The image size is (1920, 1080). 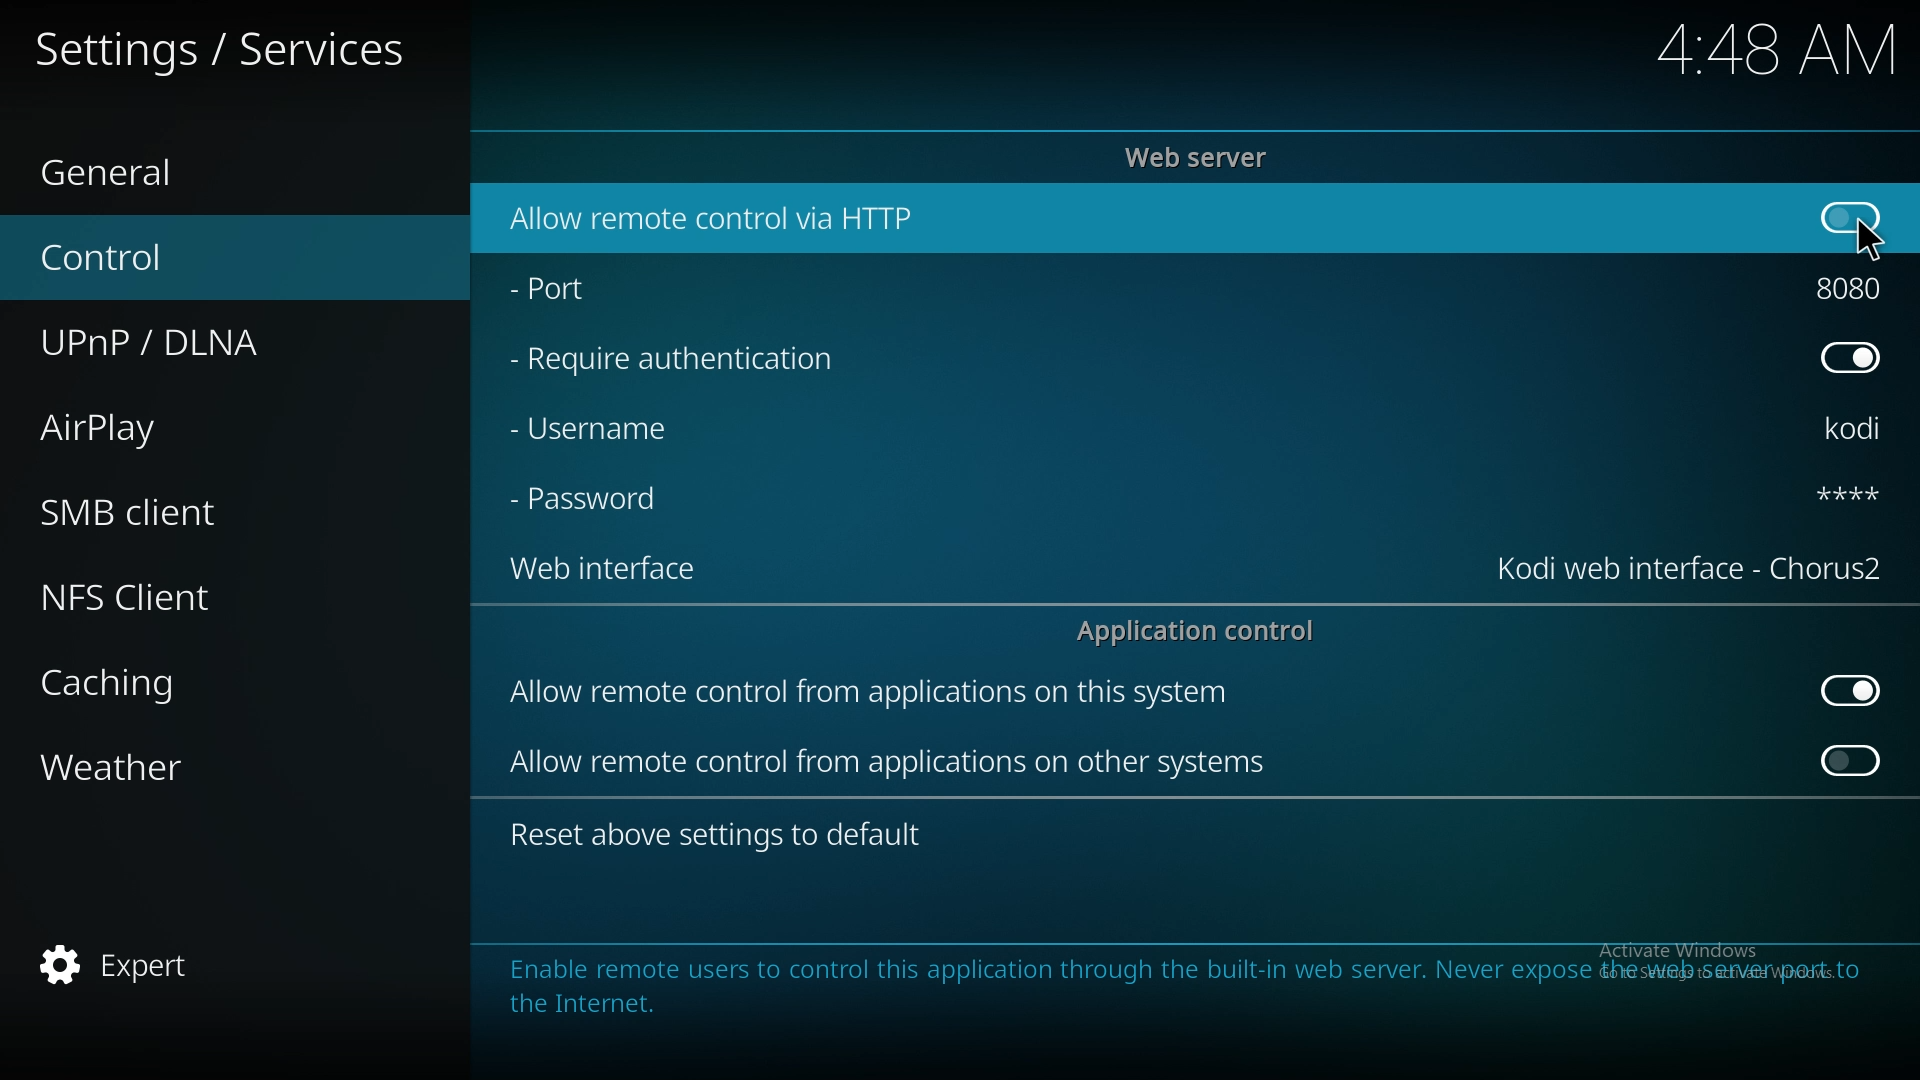 What do you see at coordinates (902, 693) in the screenshot?
I see `allow remote control from apps on this system` at bounding box center [902, 693].